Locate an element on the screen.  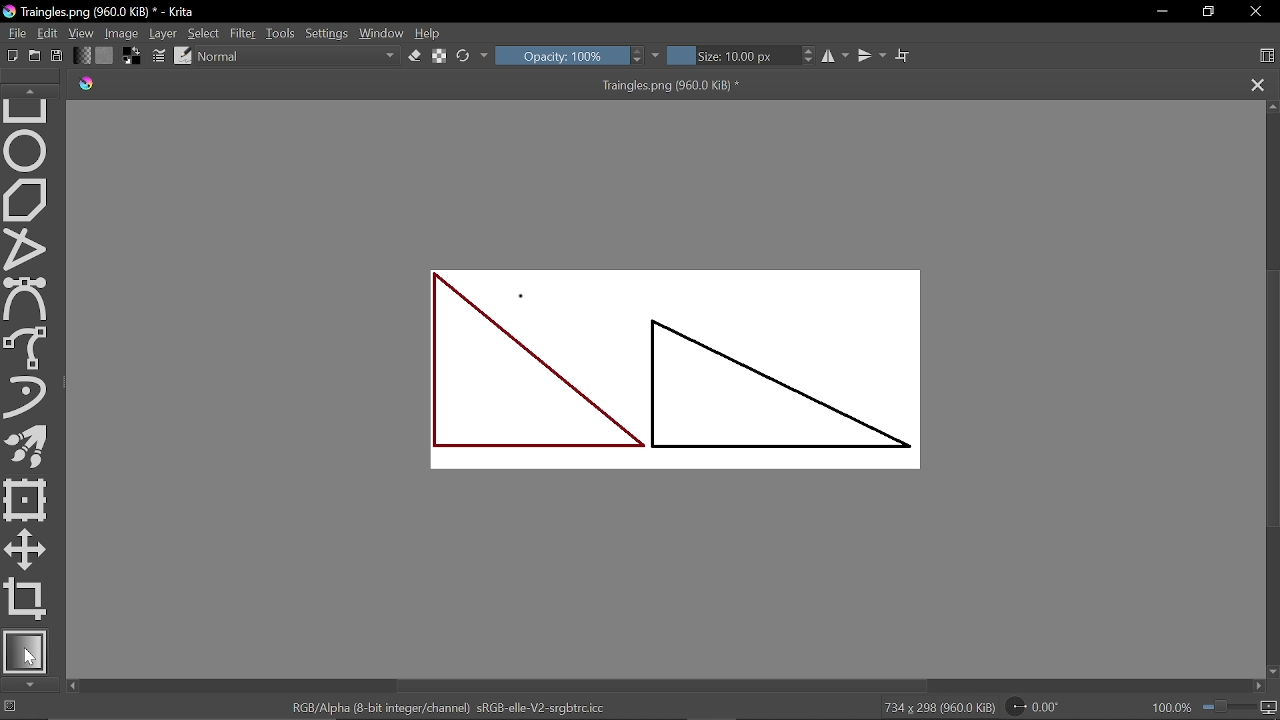
Traingles.png (960.0 KiB) * is located at coordinates (654, 85).